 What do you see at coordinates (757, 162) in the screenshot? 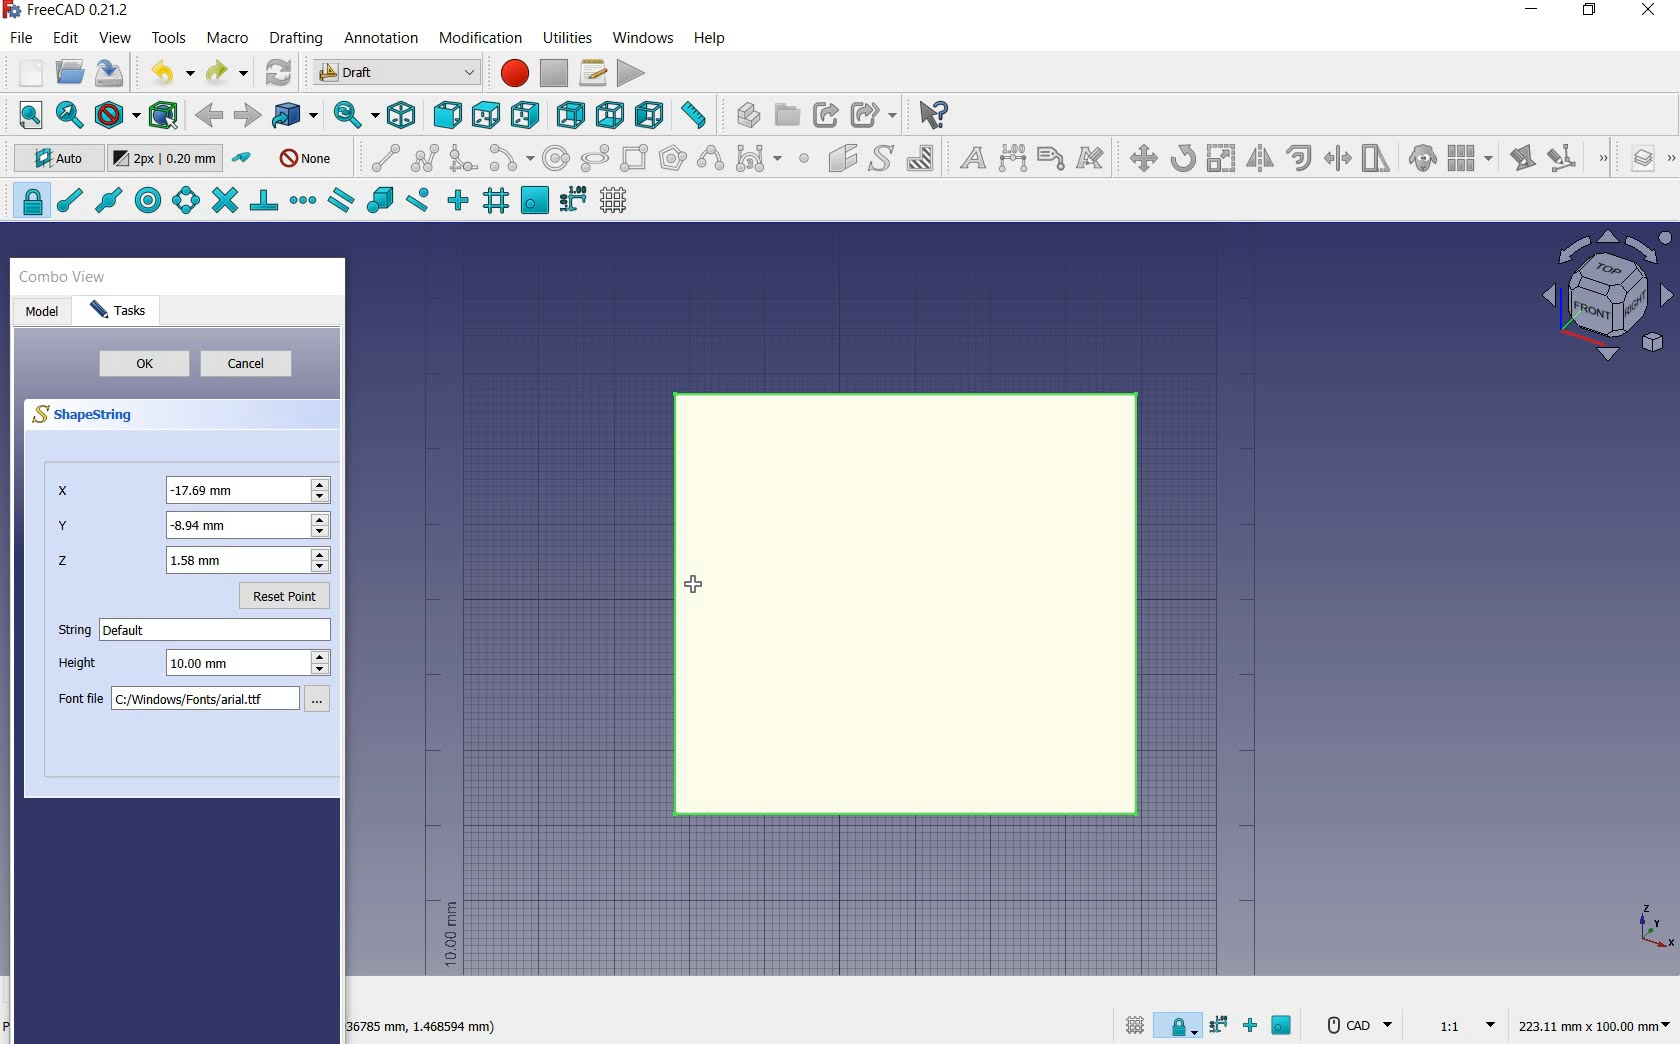
I see `Bezier tool` at bounding box center [757, 162].